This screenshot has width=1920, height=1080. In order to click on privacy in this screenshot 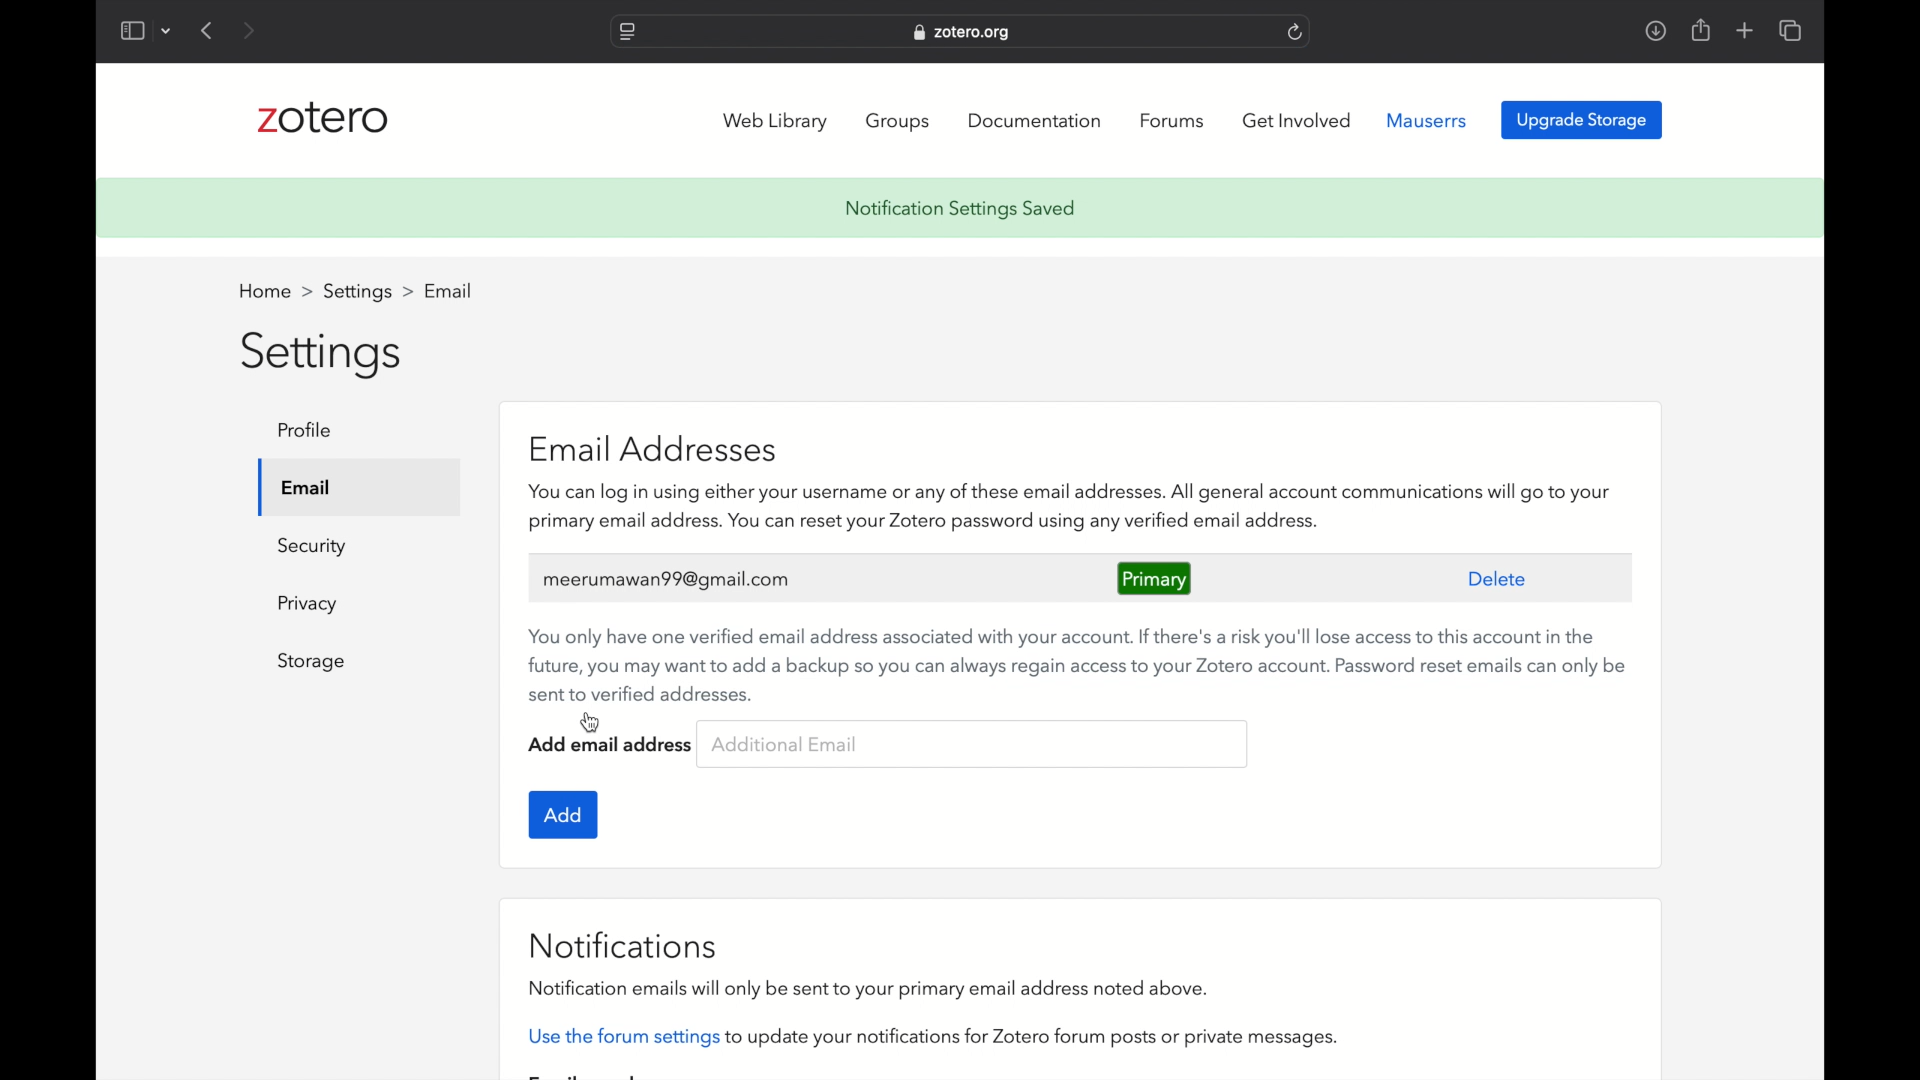, I will do `click(310, 604)`.